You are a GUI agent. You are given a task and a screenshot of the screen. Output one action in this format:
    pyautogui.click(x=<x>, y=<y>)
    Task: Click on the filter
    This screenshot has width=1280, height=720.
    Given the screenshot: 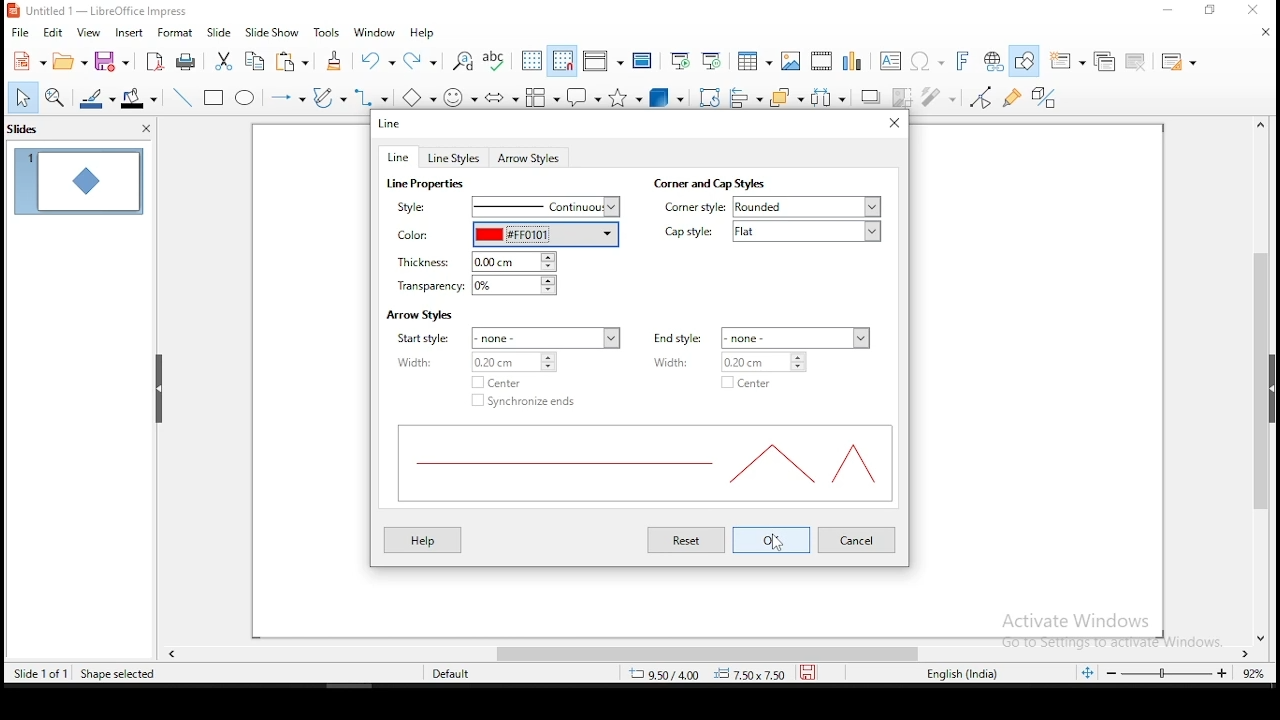 What is the action you would take?
    pyautogui.click(x=941, y=98)
    